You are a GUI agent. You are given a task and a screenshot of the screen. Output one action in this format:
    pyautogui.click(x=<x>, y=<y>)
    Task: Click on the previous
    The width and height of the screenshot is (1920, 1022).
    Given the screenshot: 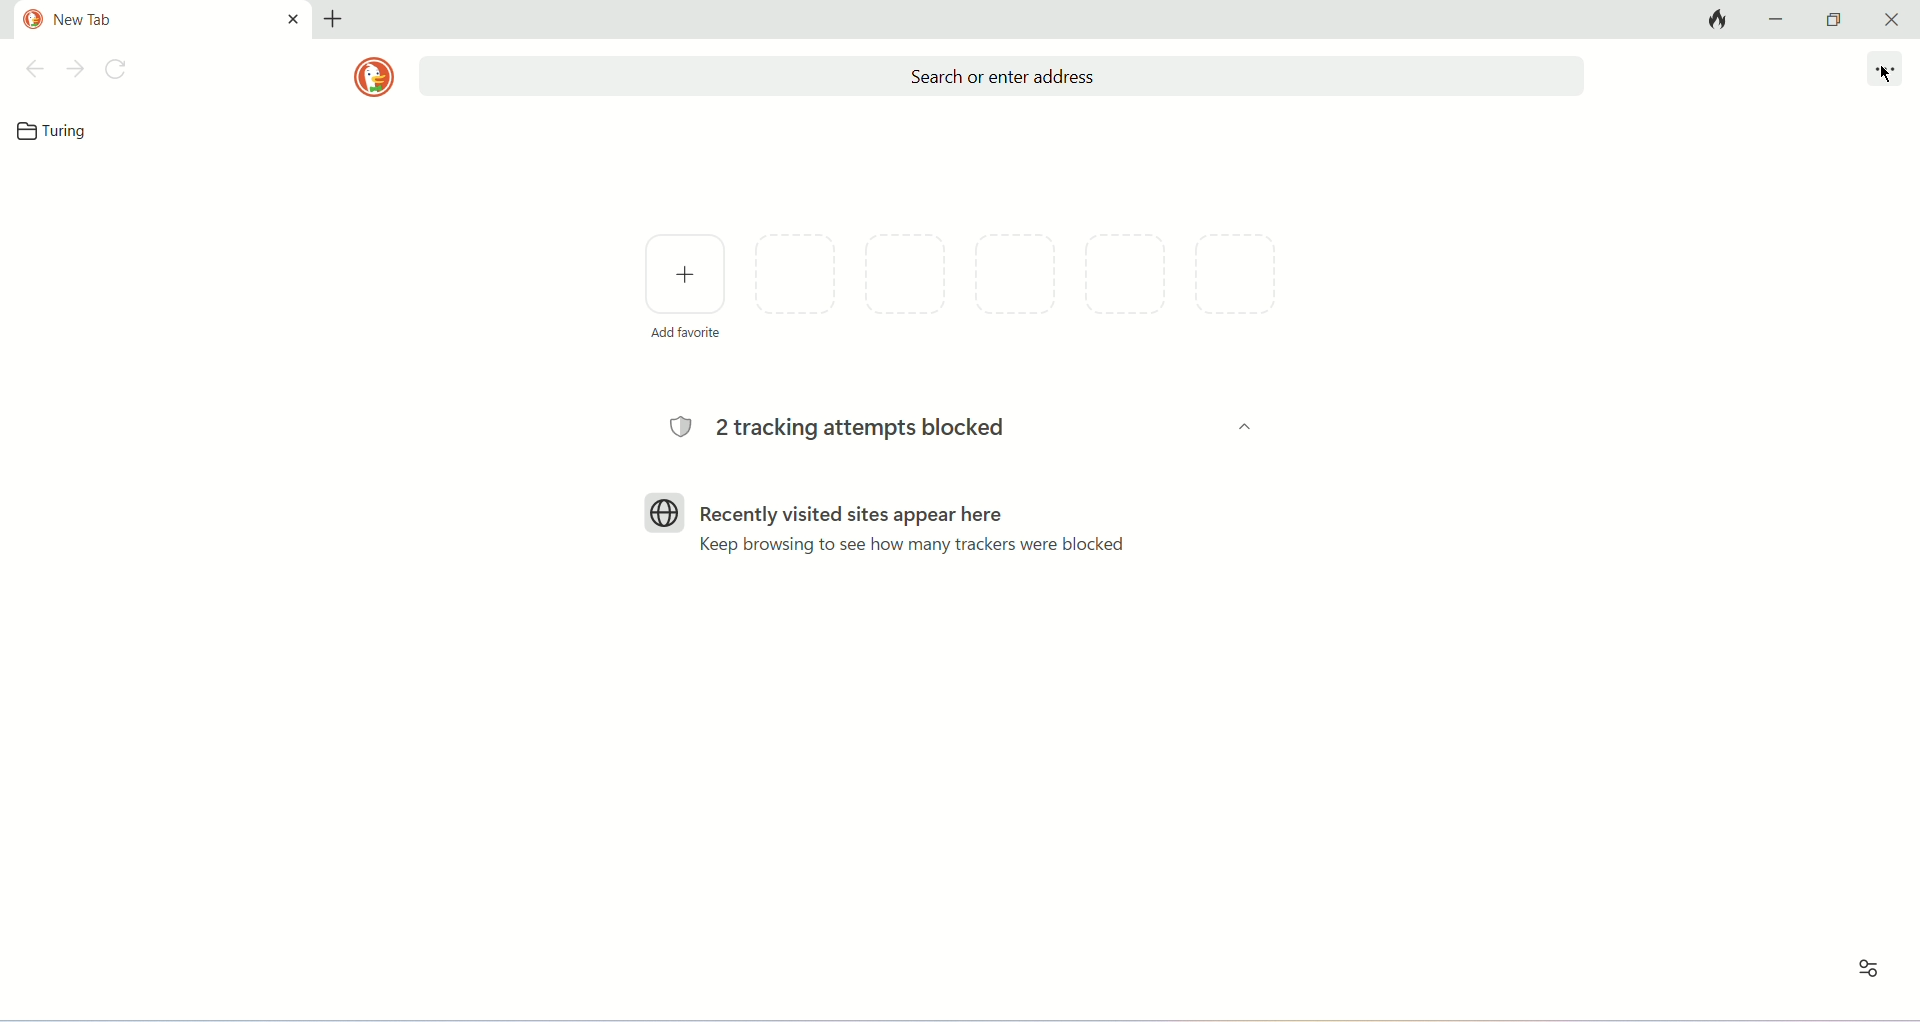 What is the action you would take?
    pyautogui.click(x=34, y=69)
    